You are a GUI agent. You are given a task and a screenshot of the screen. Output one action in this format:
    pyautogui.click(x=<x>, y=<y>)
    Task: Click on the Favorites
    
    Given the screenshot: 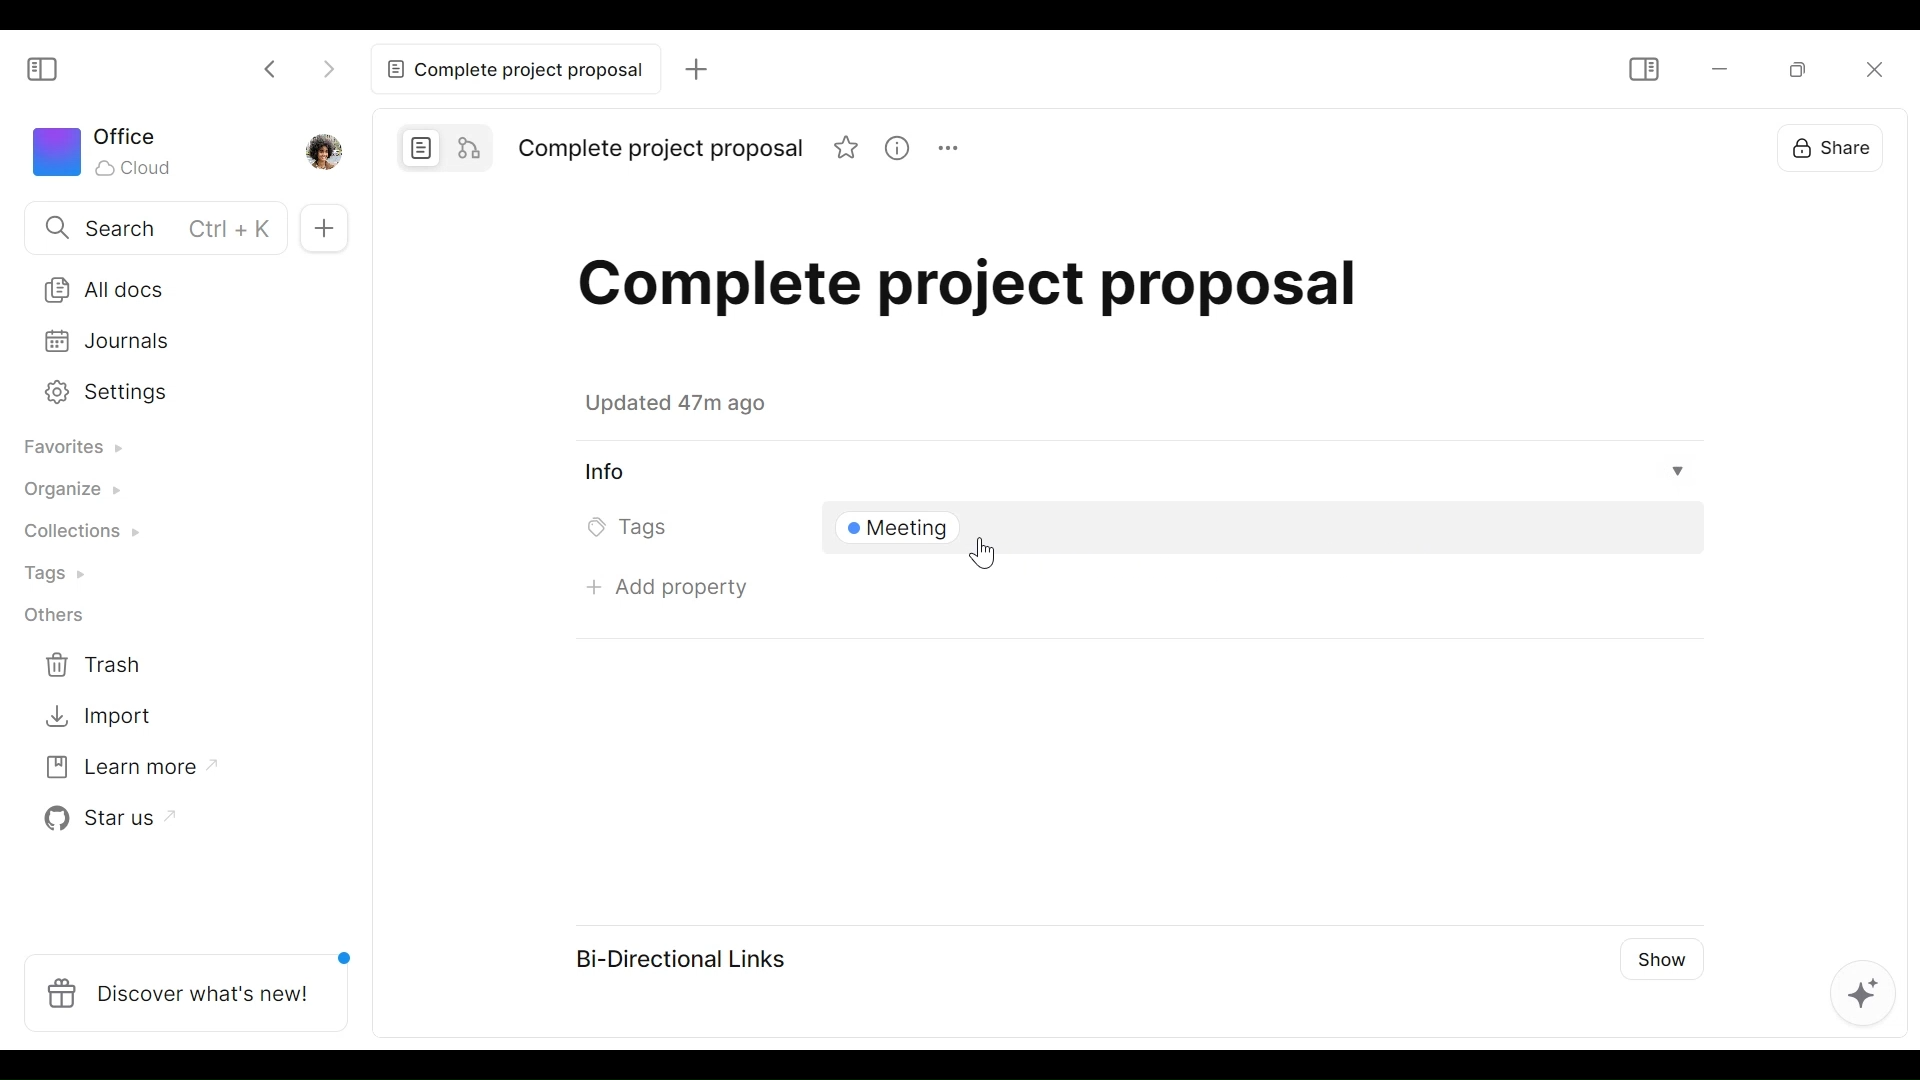 What is the action you would take?
    pyautogui.click(x=80, y=447)
    